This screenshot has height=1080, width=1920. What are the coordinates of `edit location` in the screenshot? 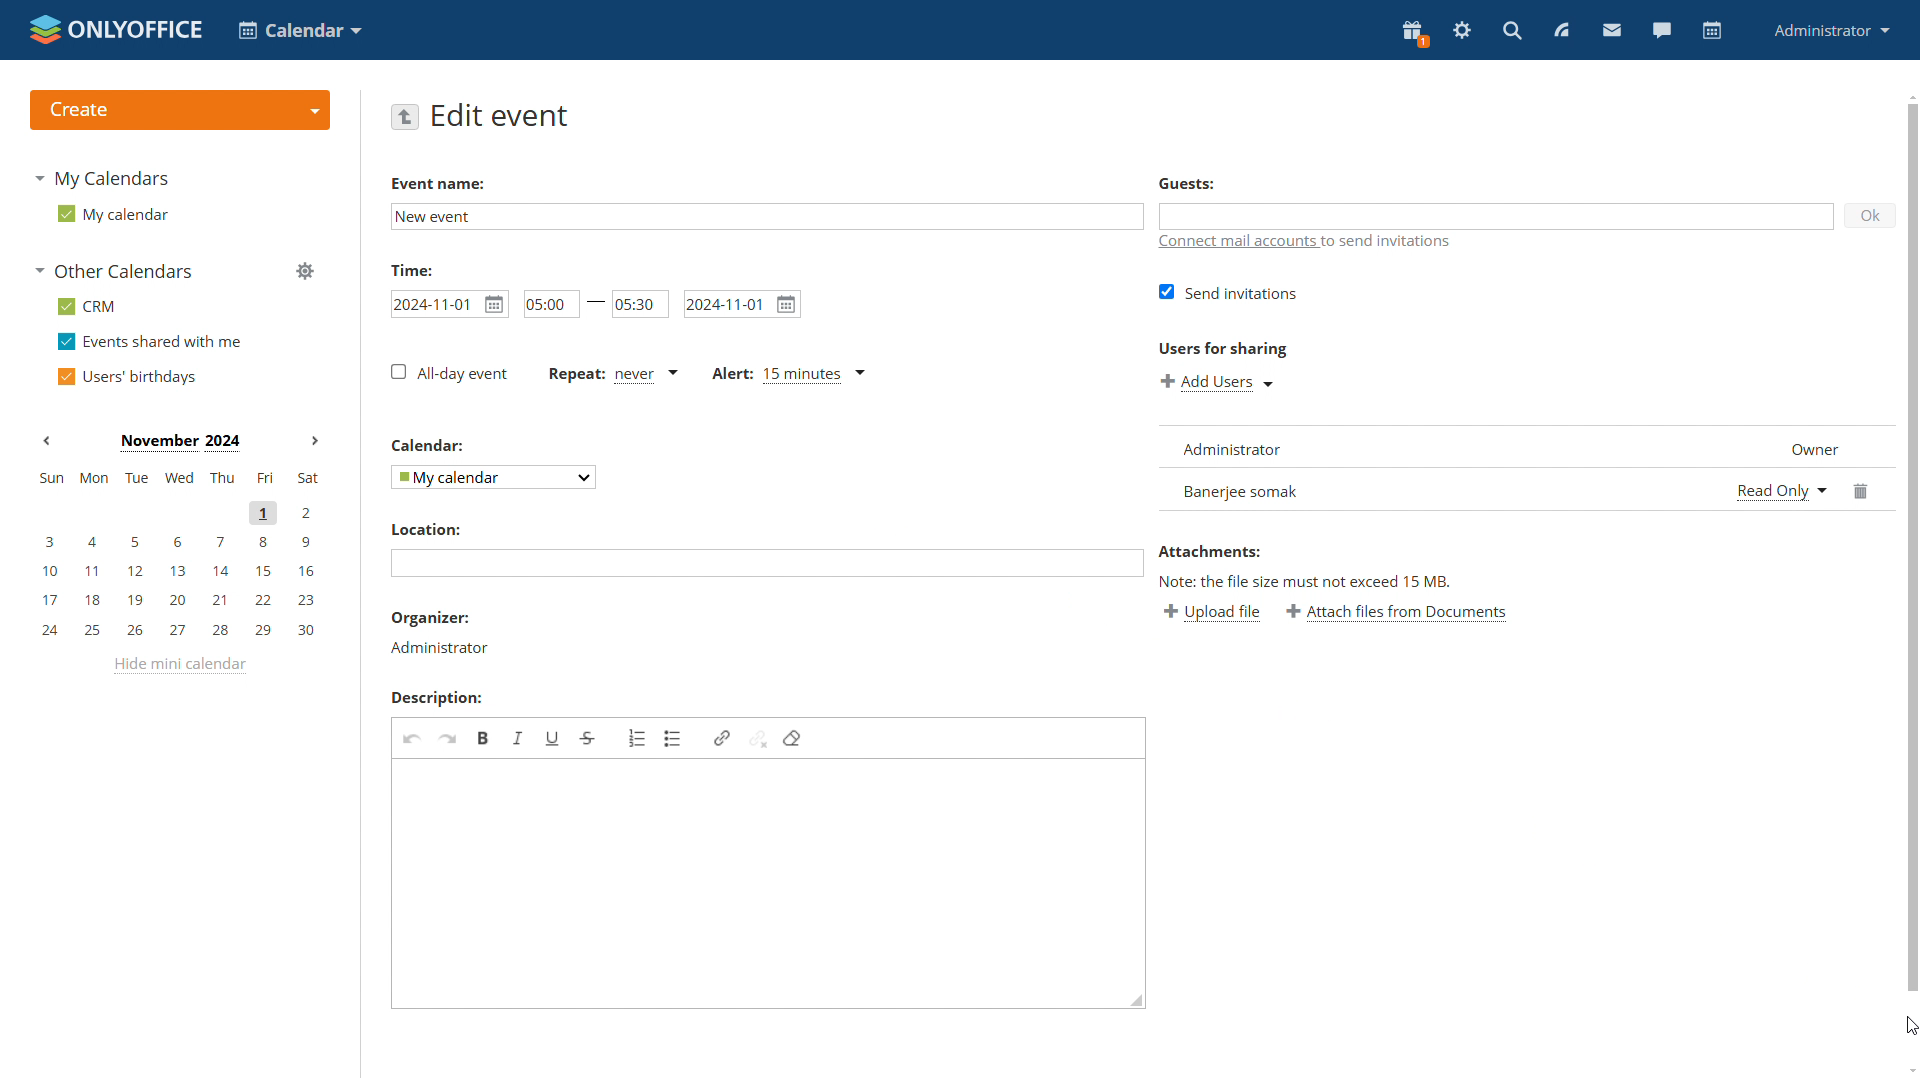 It's located at (766, 563).